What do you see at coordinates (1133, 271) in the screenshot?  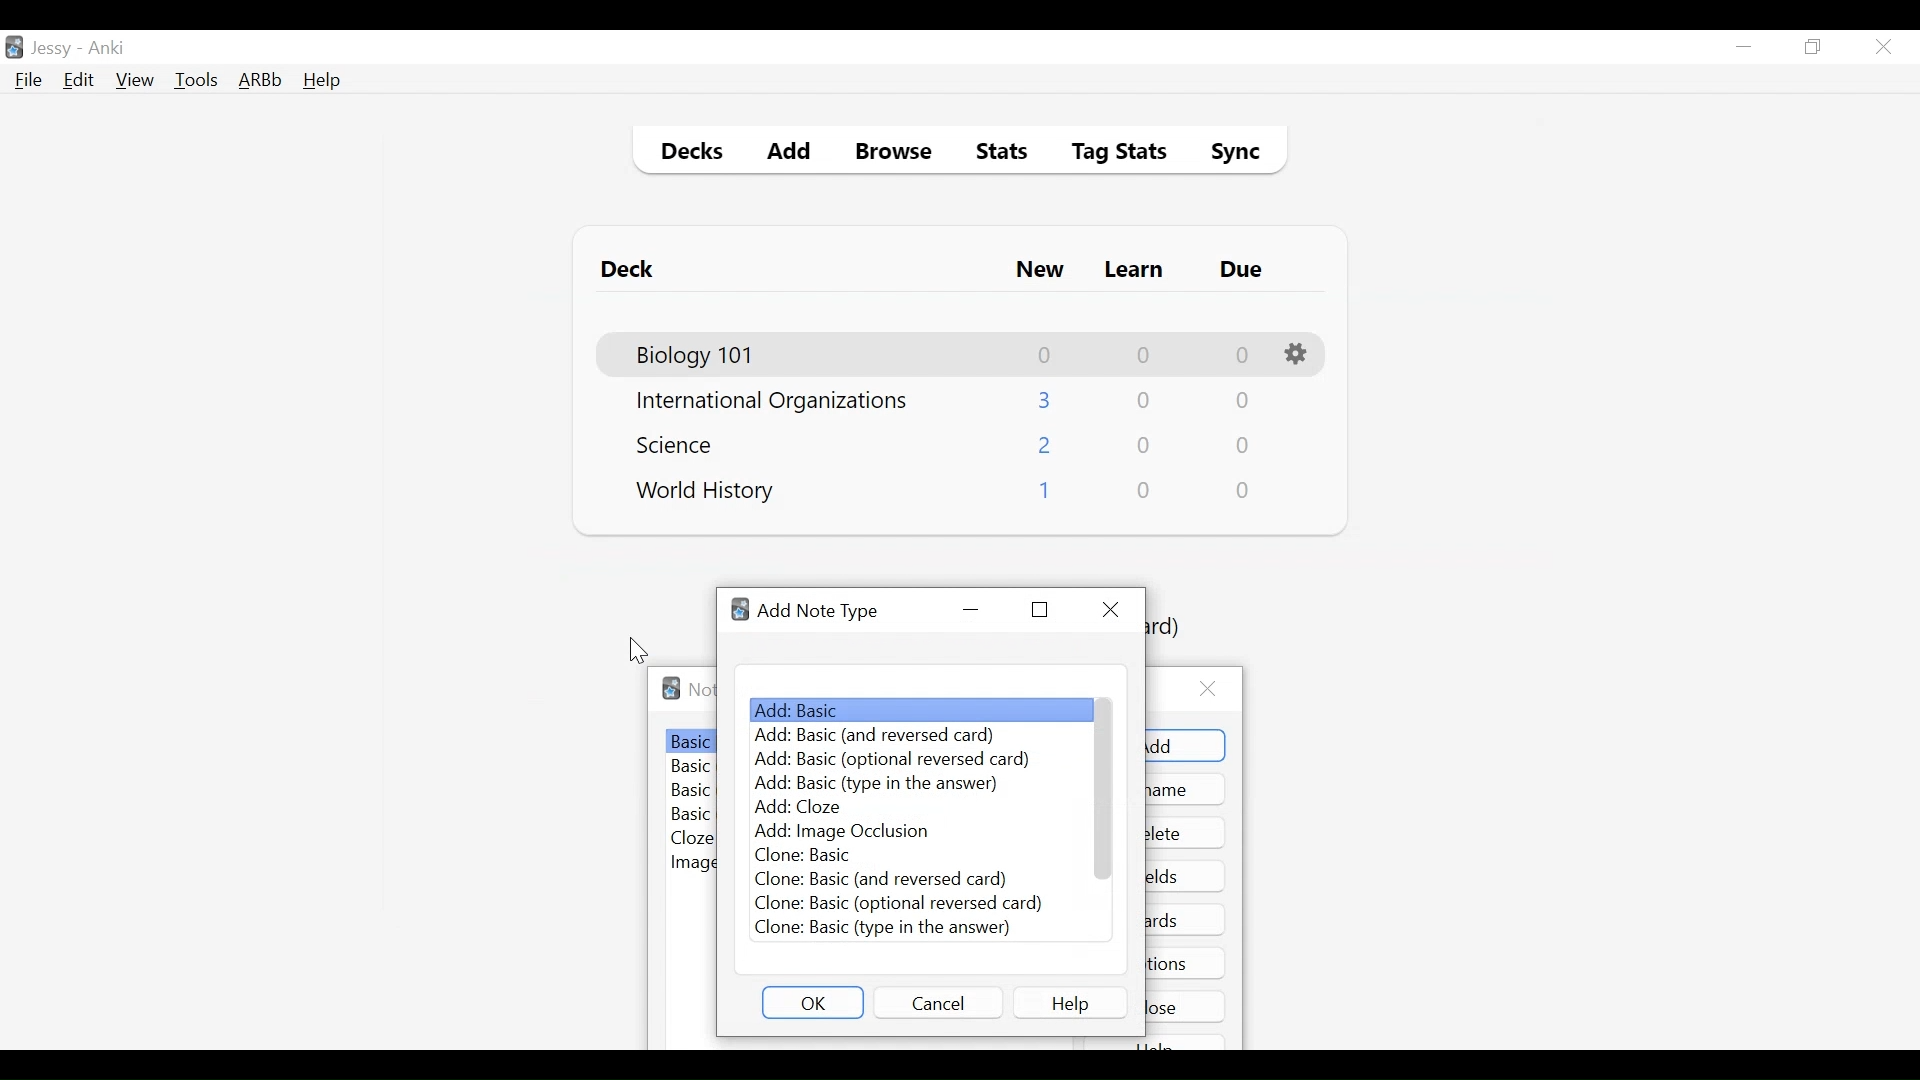 I see `Learn` at bounding box center [1133, 271].